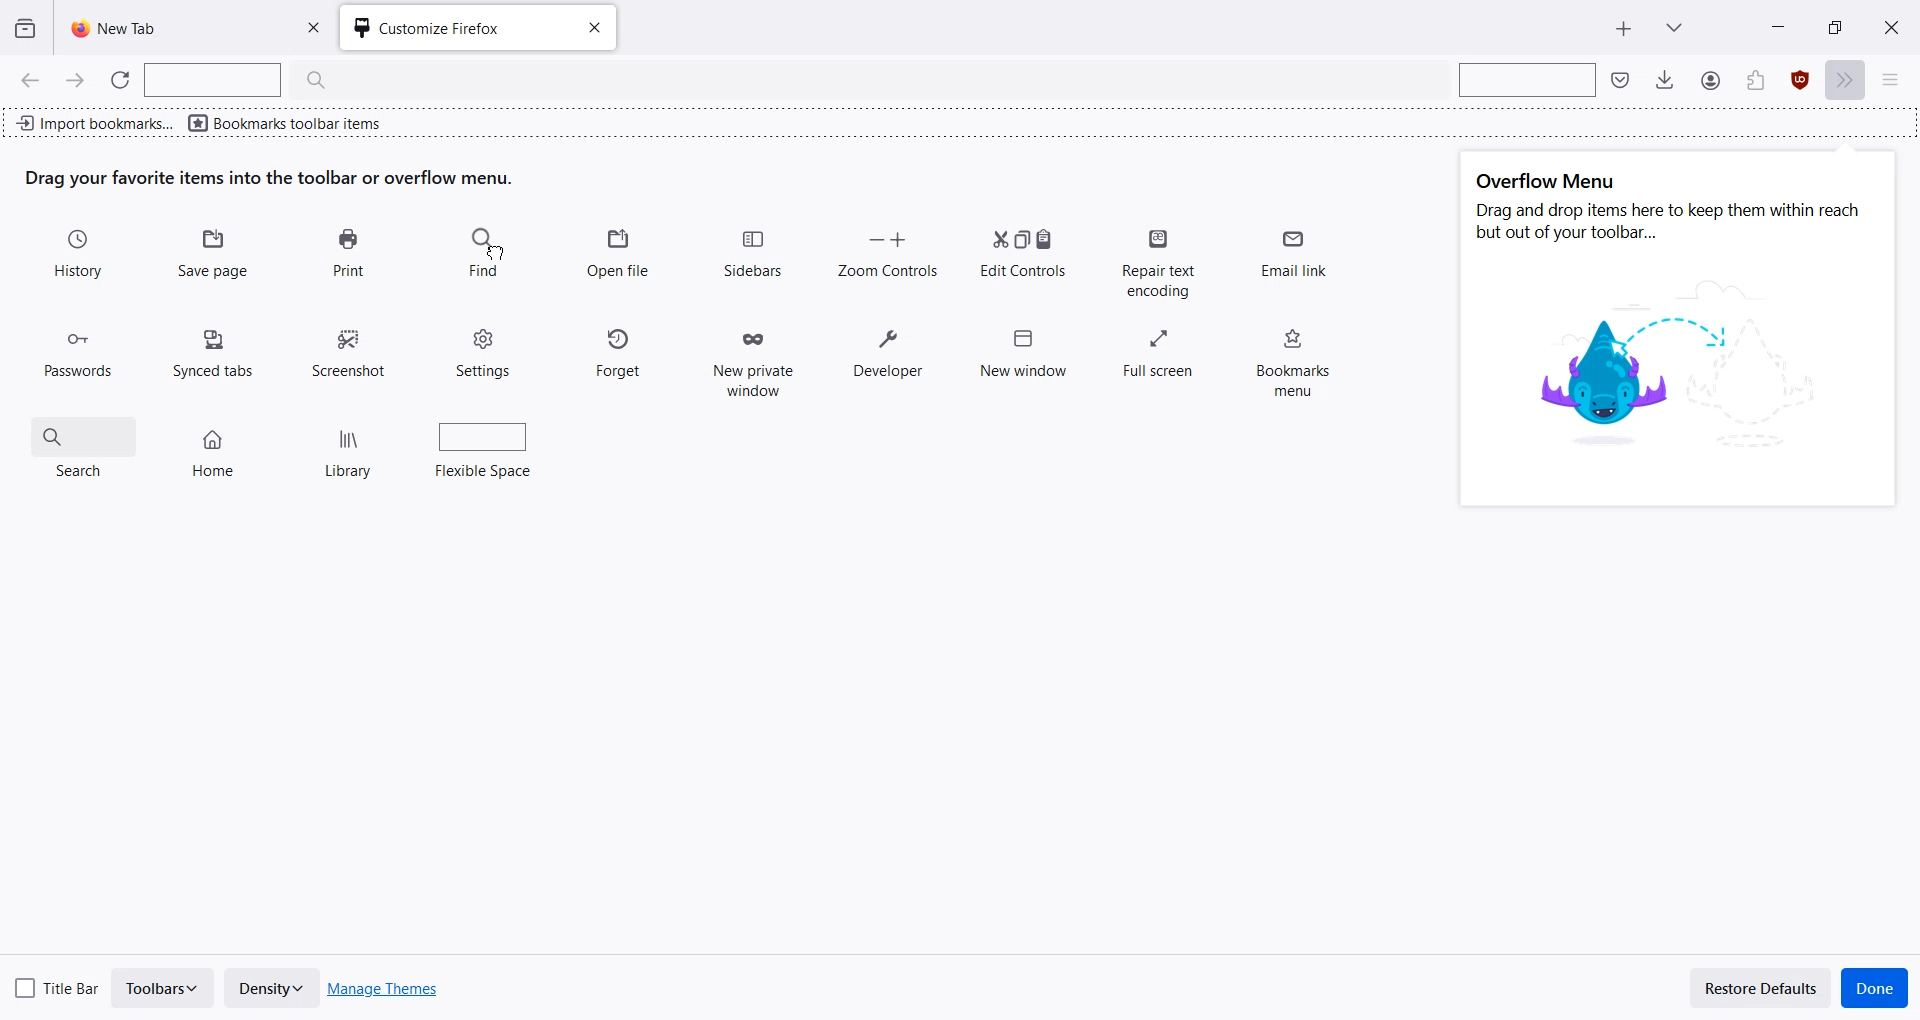  What do you see at coordinates (319, 28) in the screenshot?
I see `Close Tab` at bounding box center [319, 28].